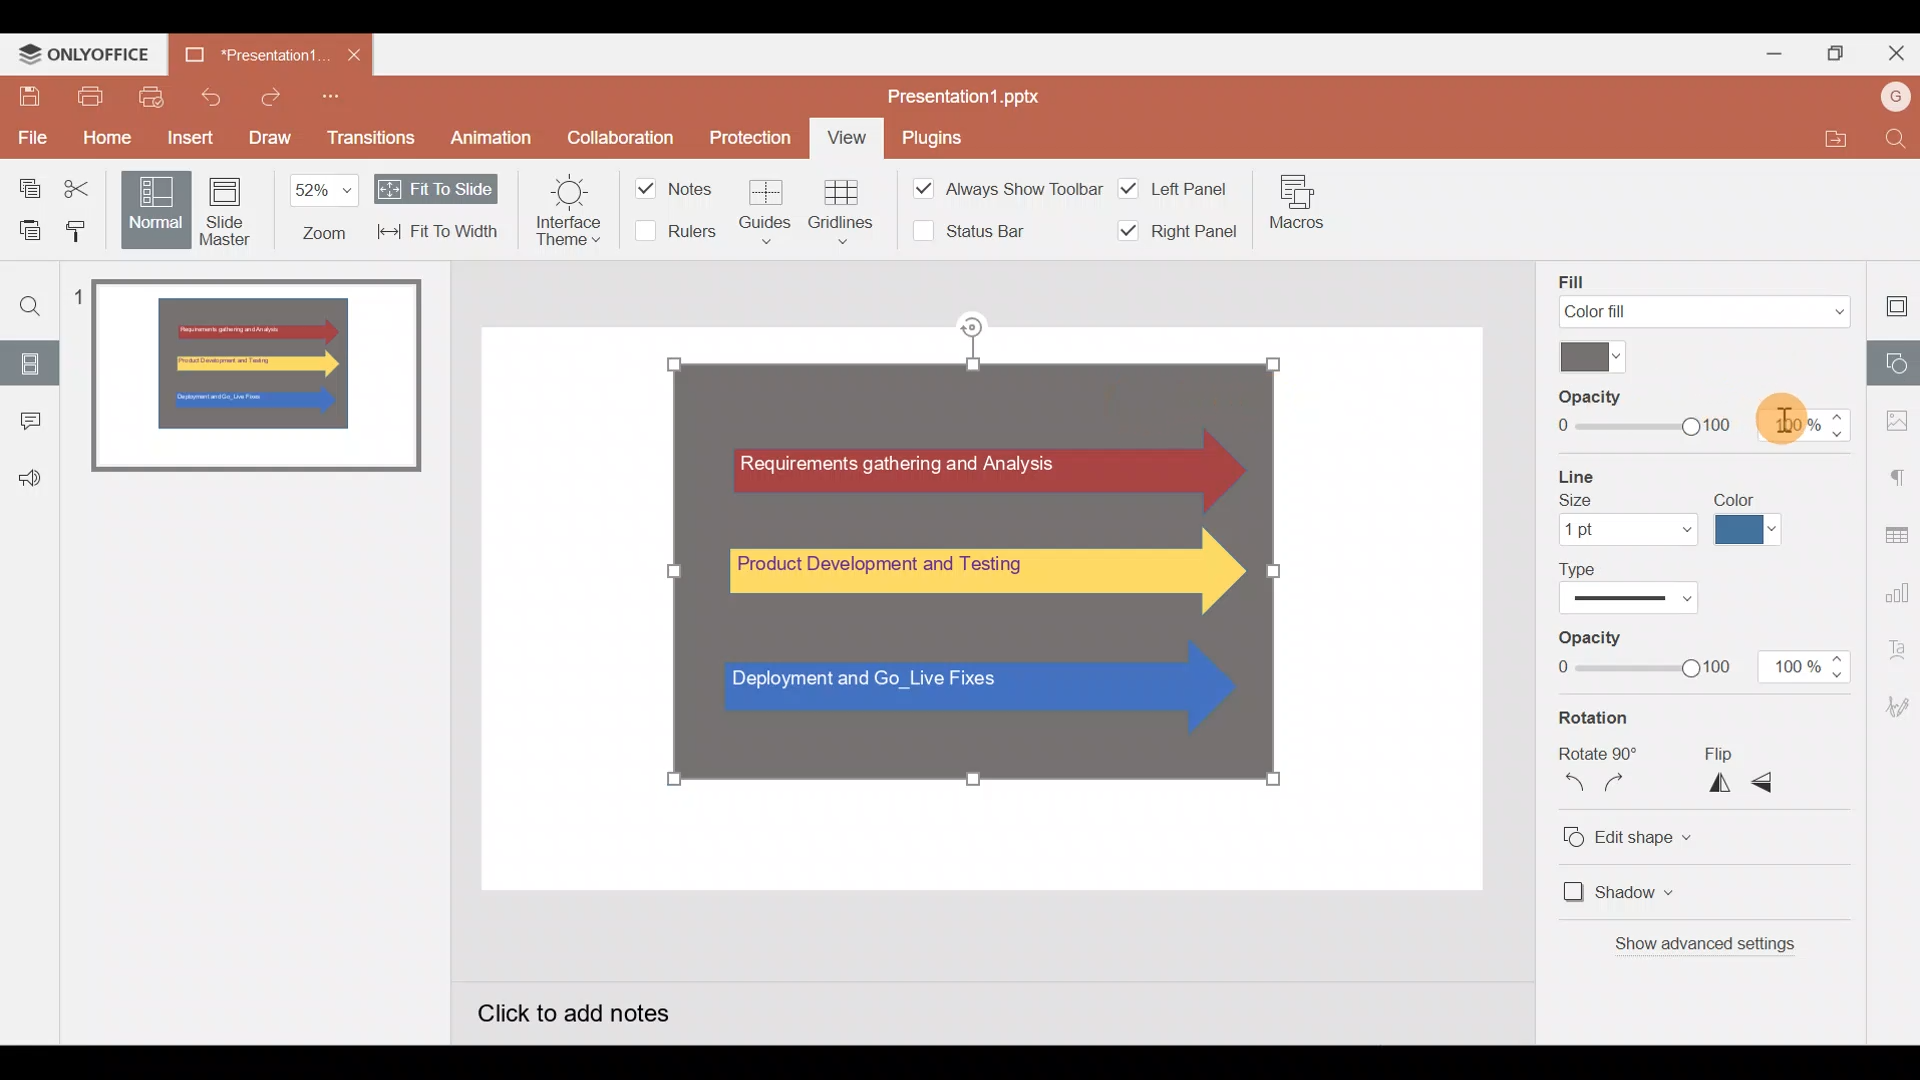  Describe the element at coordinates (1828, 139) in the screenshot. I see `Open file location` at that location.